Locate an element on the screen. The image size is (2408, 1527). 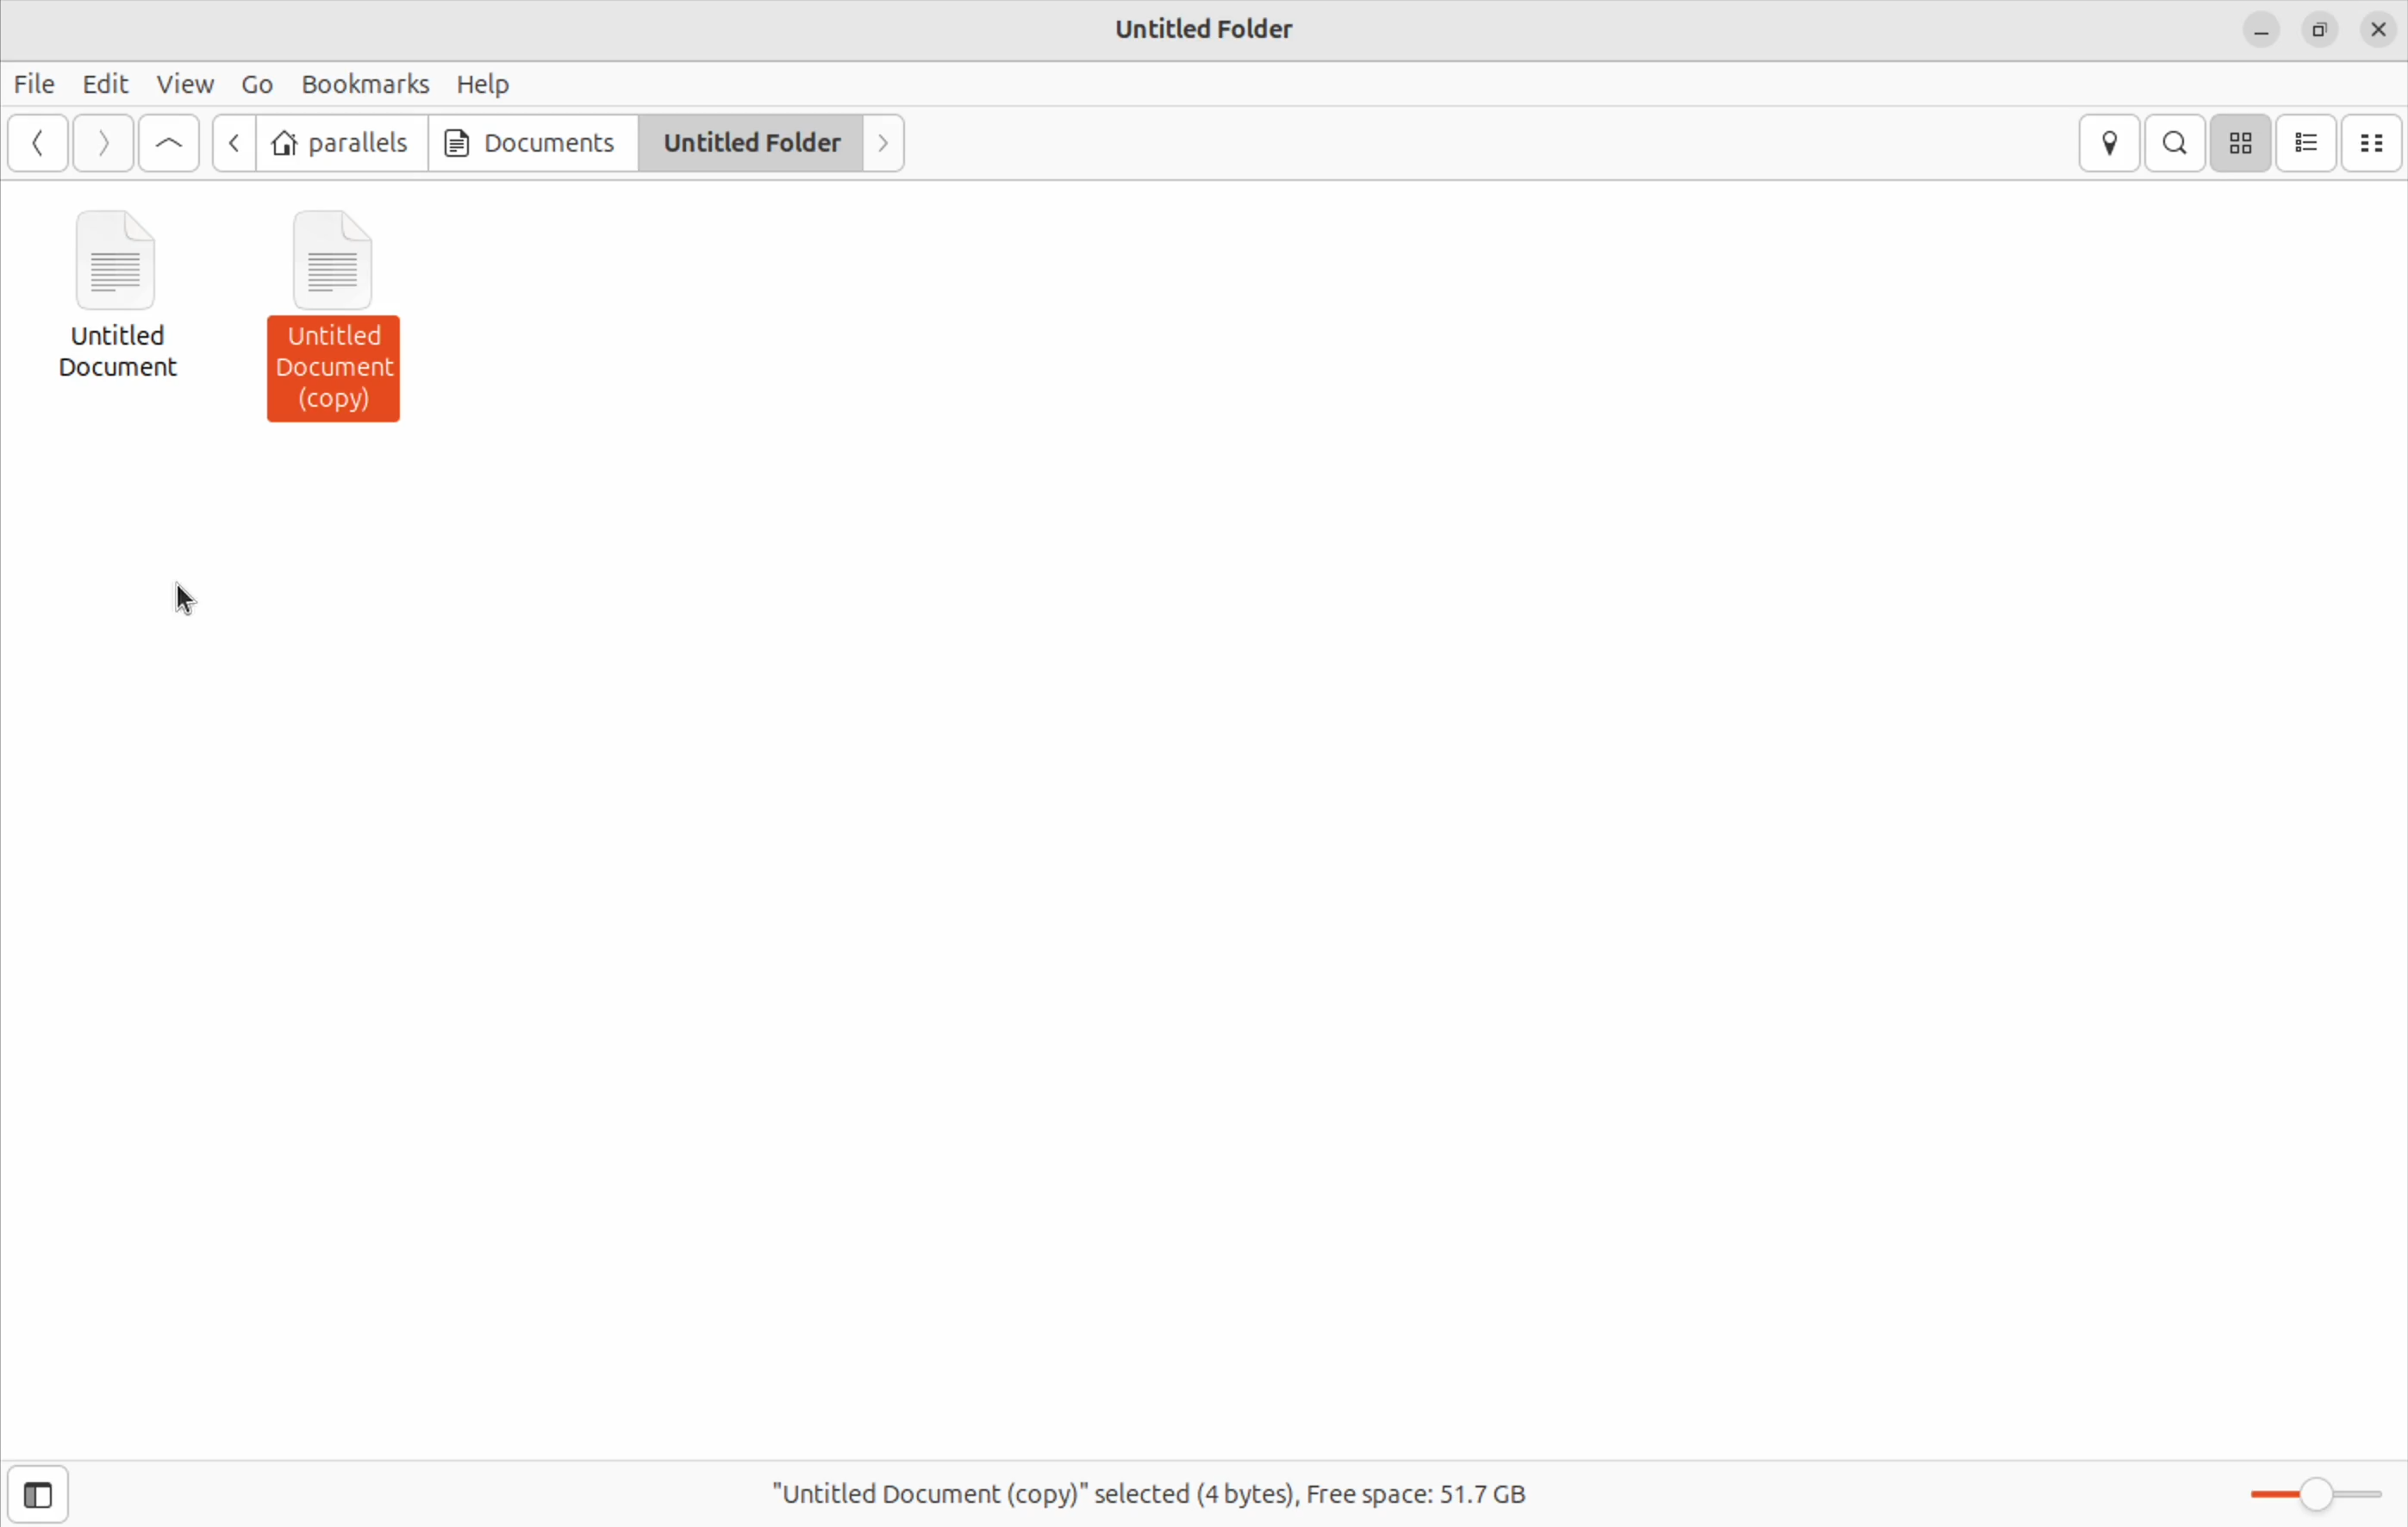
Forward is located at coordinates (103, 144).